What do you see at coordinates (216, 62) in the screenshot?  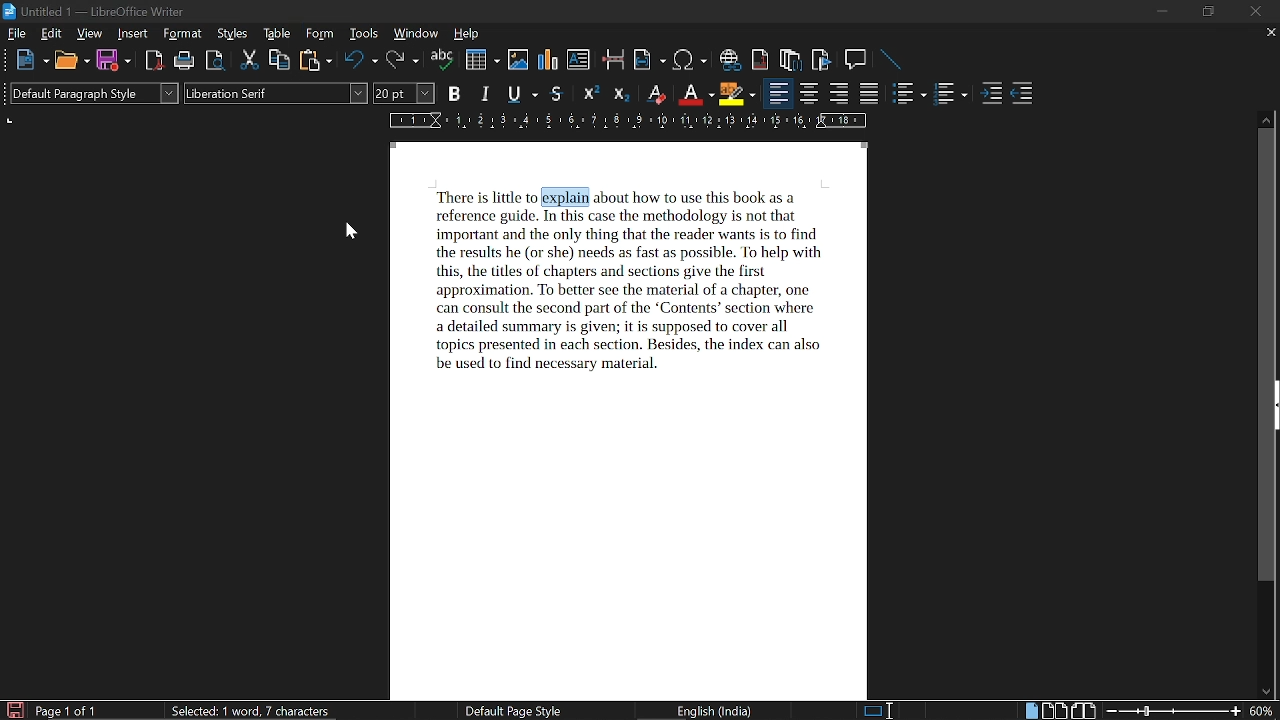 I see `toggle print preview` at bounding box center [216, 62].